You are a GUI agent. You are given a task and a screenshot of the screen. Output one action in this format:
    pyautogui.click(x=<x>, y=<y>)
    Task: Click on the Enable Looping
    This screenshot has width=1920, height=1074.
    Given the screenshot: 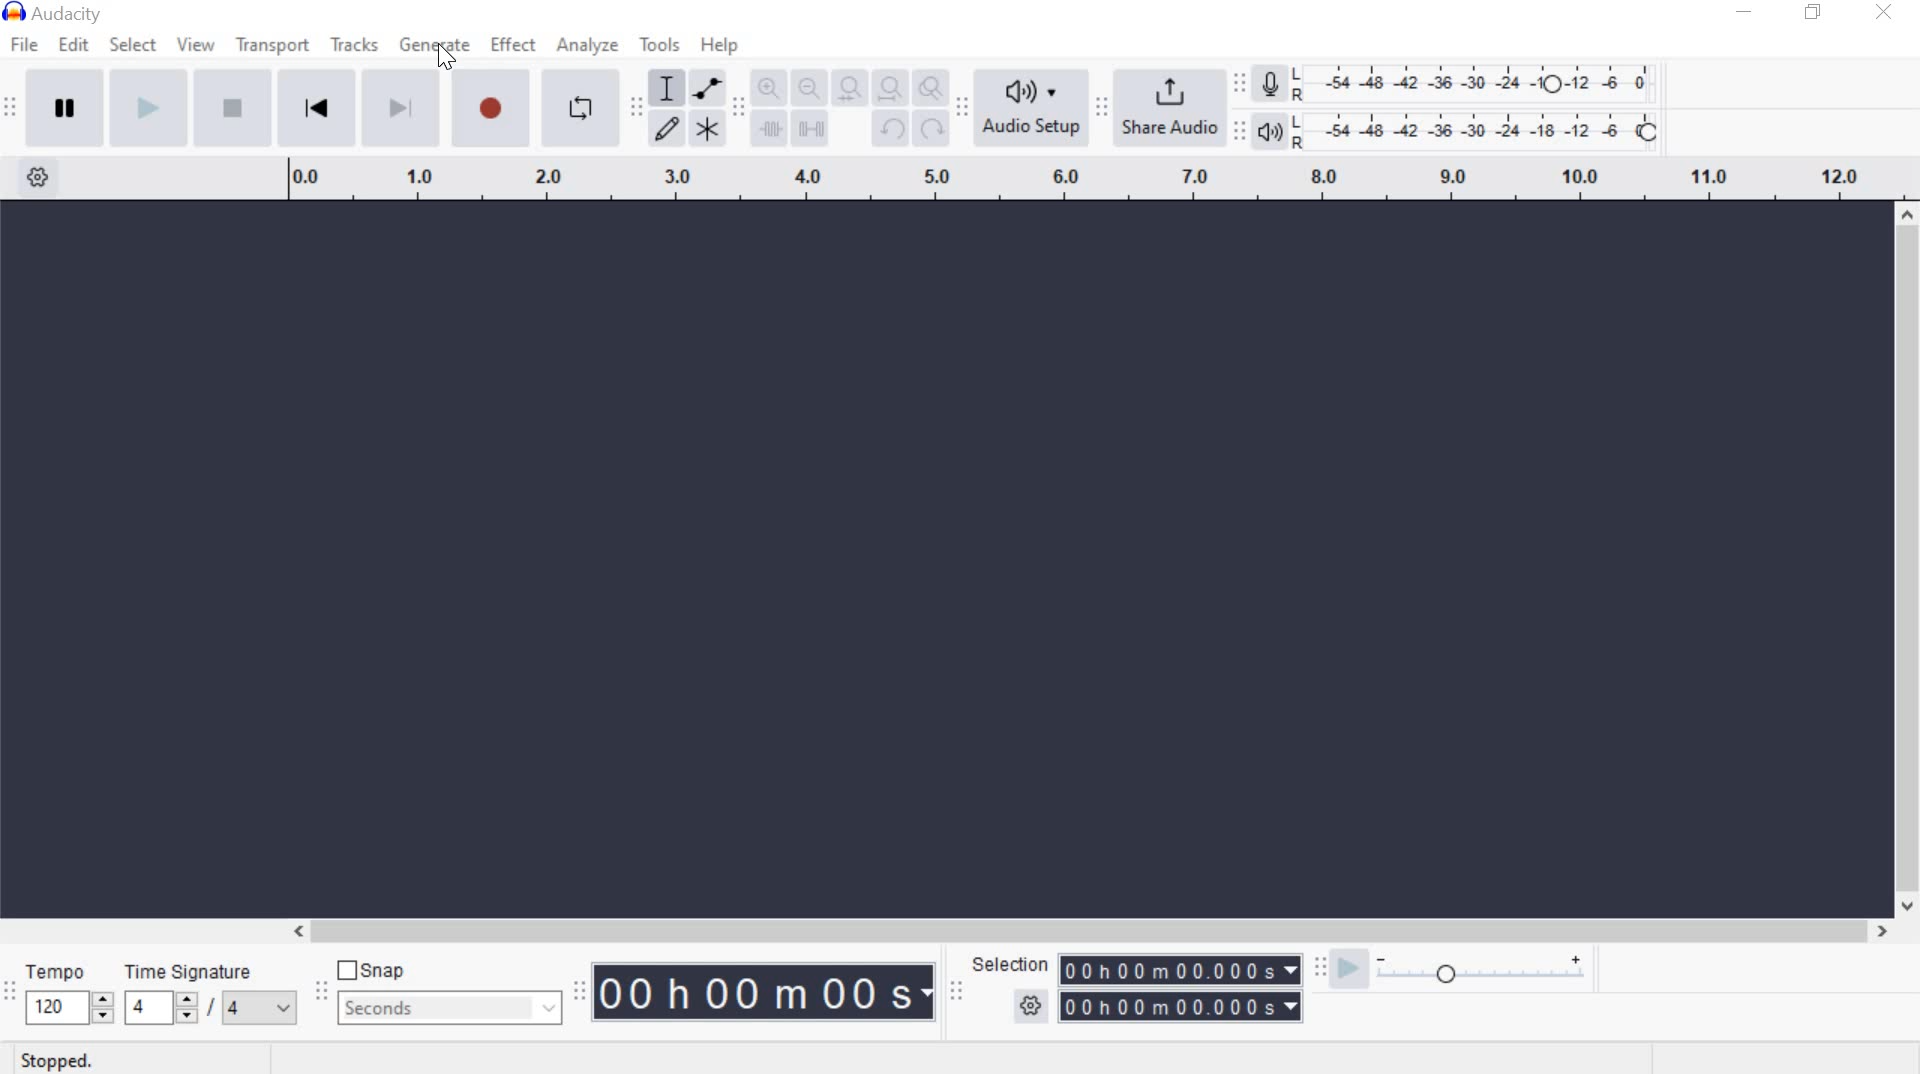 What is the action you would take?
    pyautogui.click(x=581, y=107)
    